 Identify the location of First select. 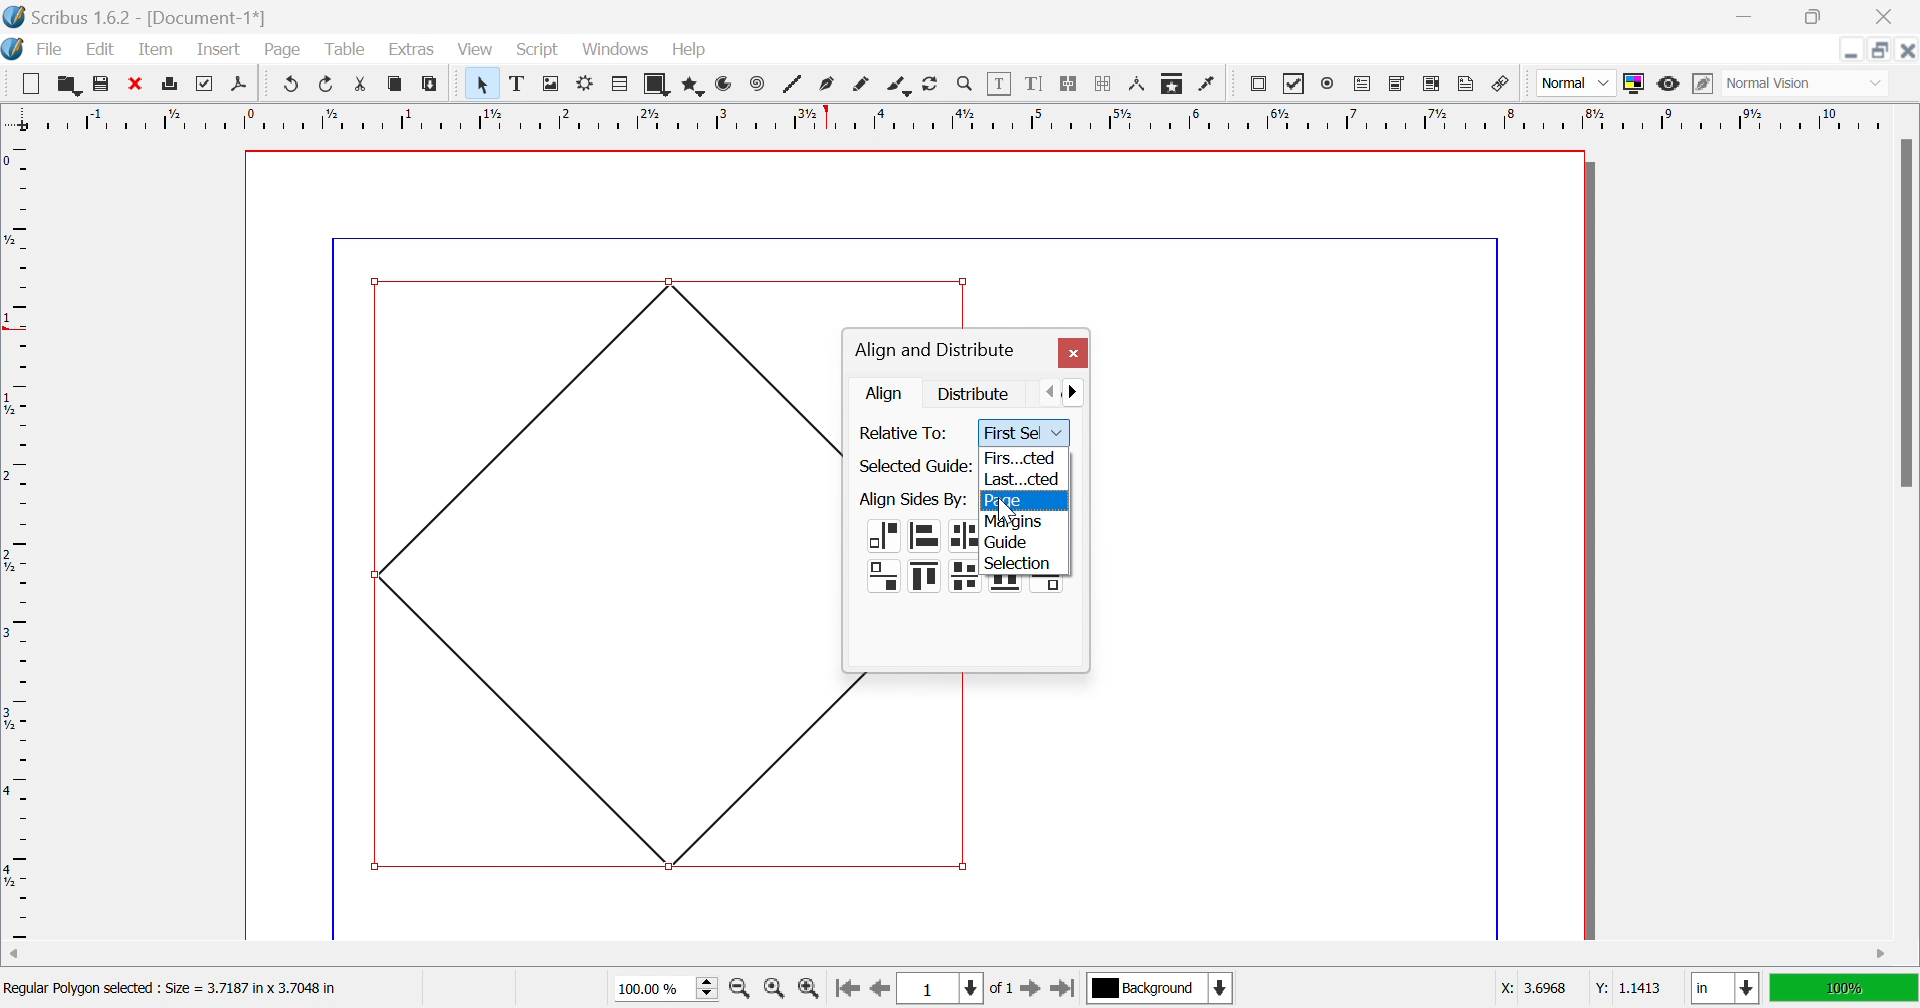
(1023, 434).